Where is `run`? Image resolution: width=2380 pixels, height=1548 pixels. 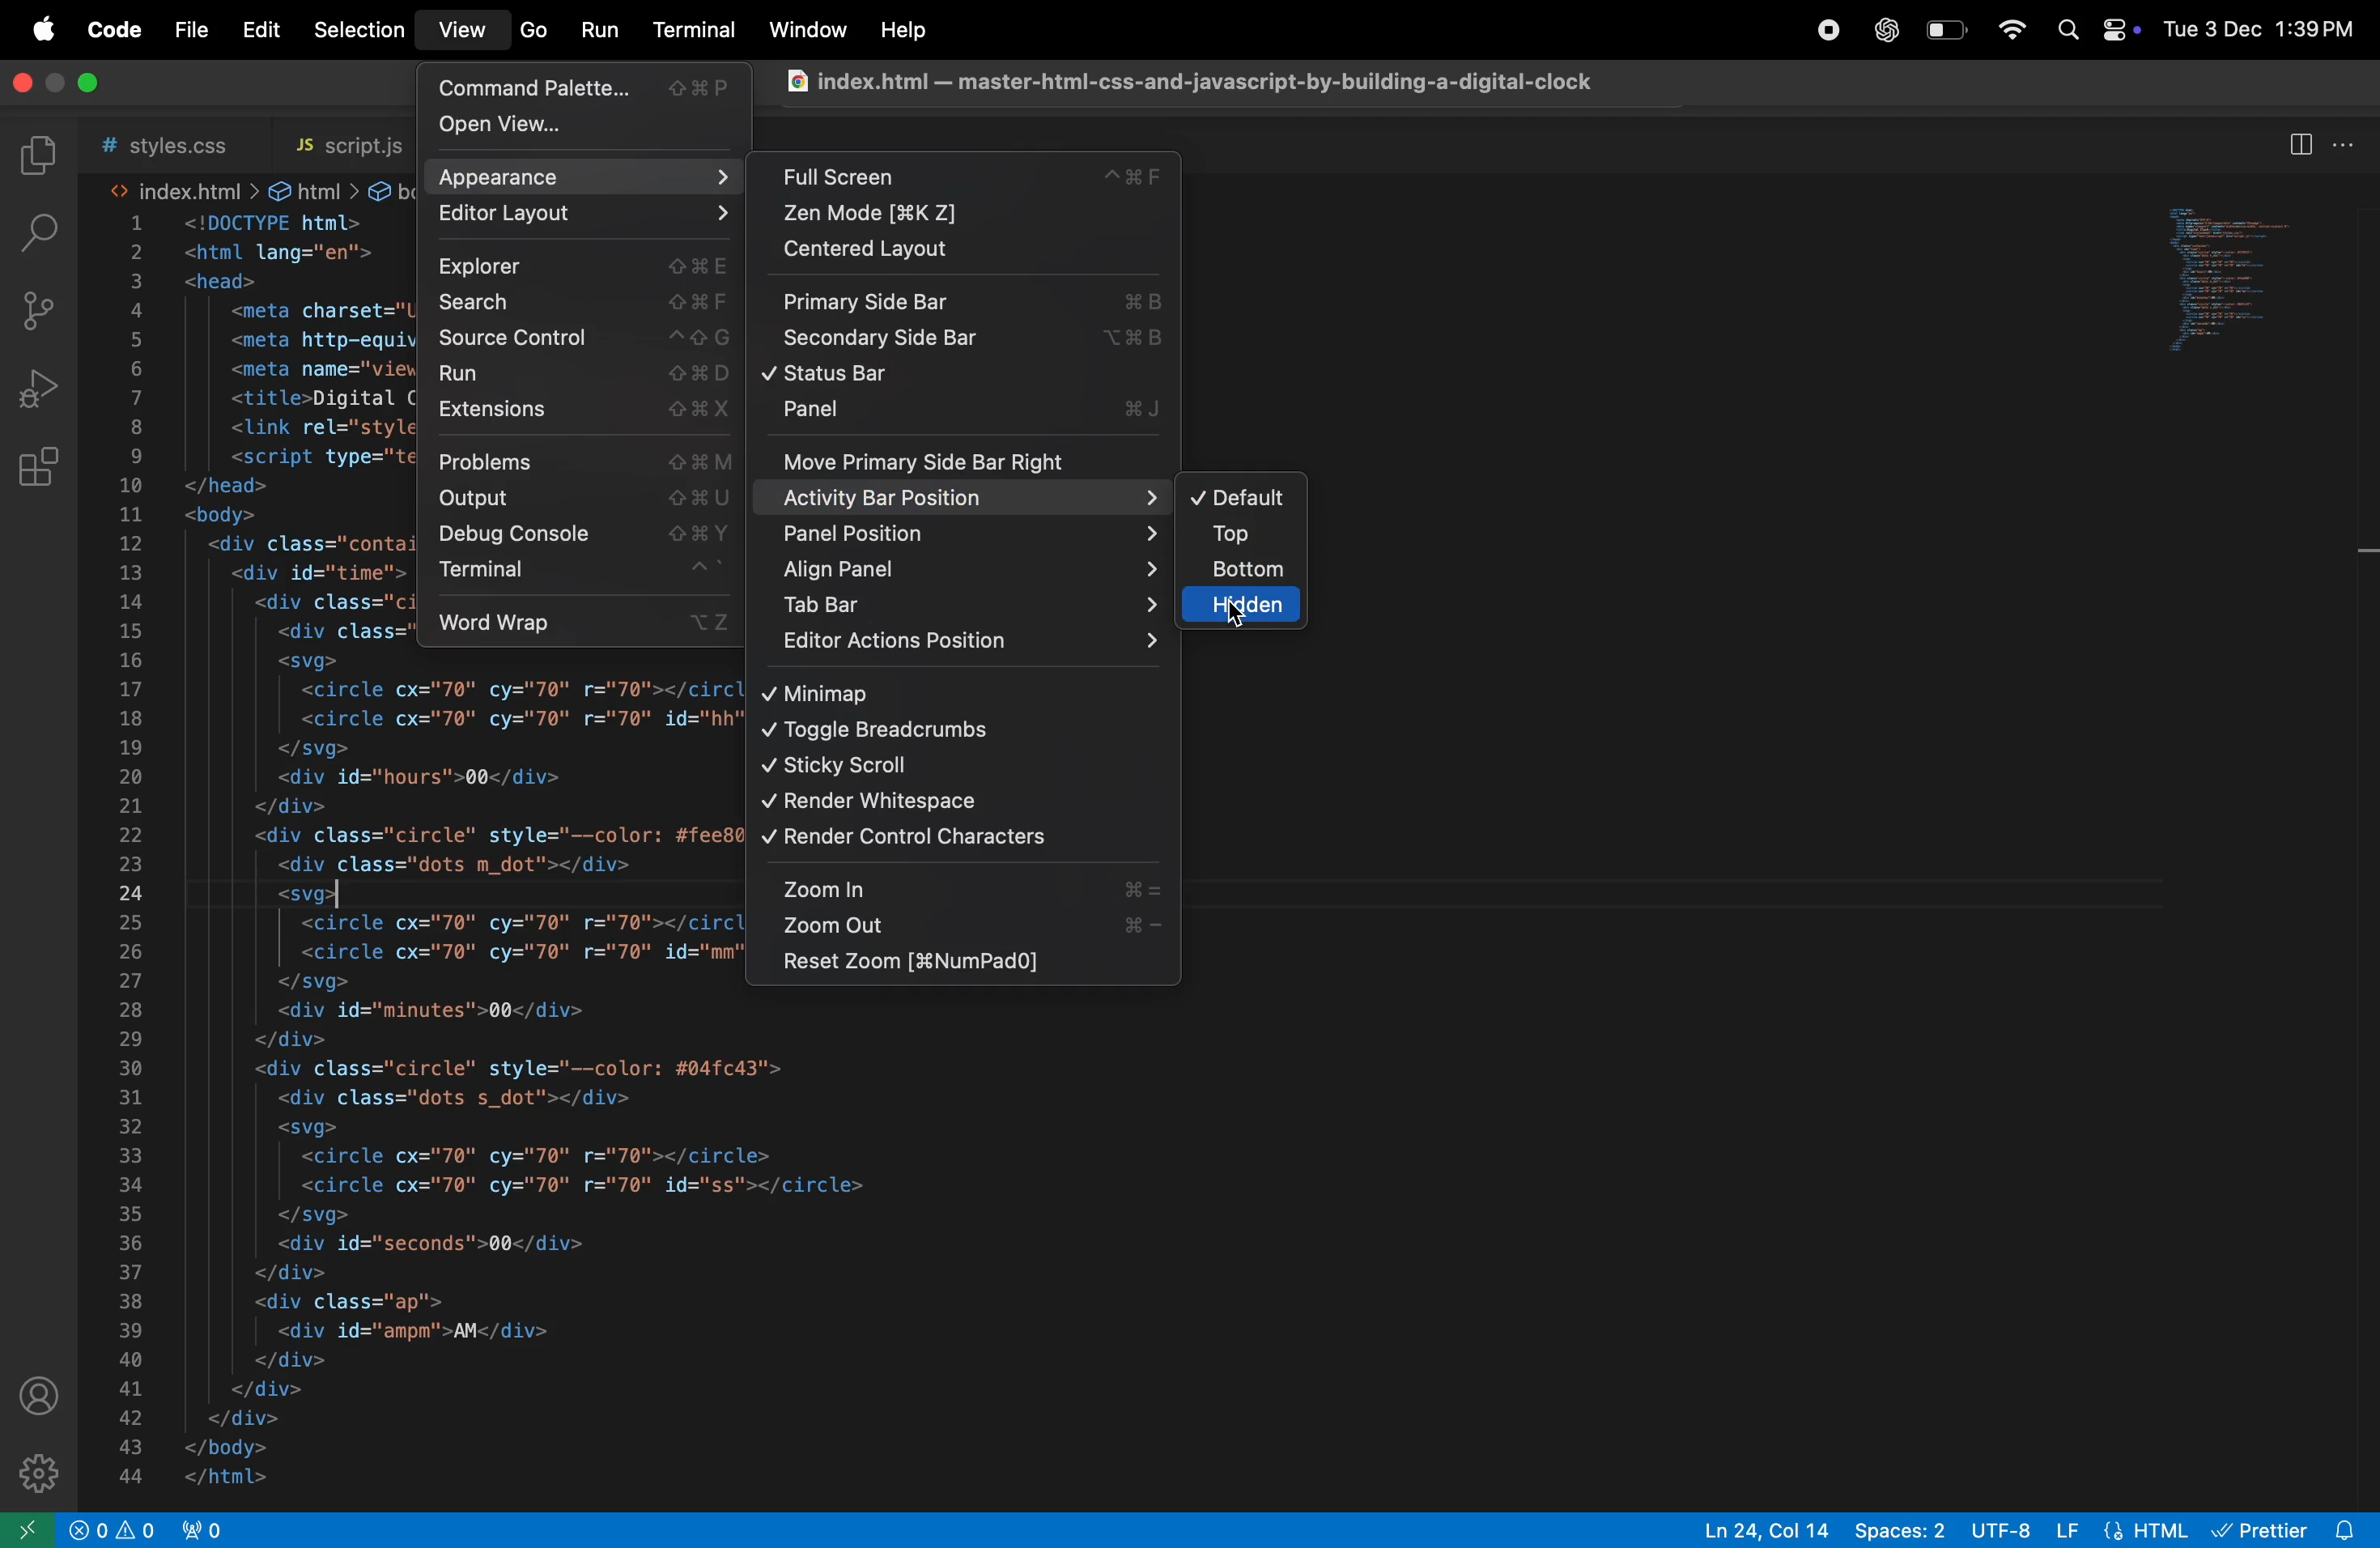 run is located at coordinates (587, 375).